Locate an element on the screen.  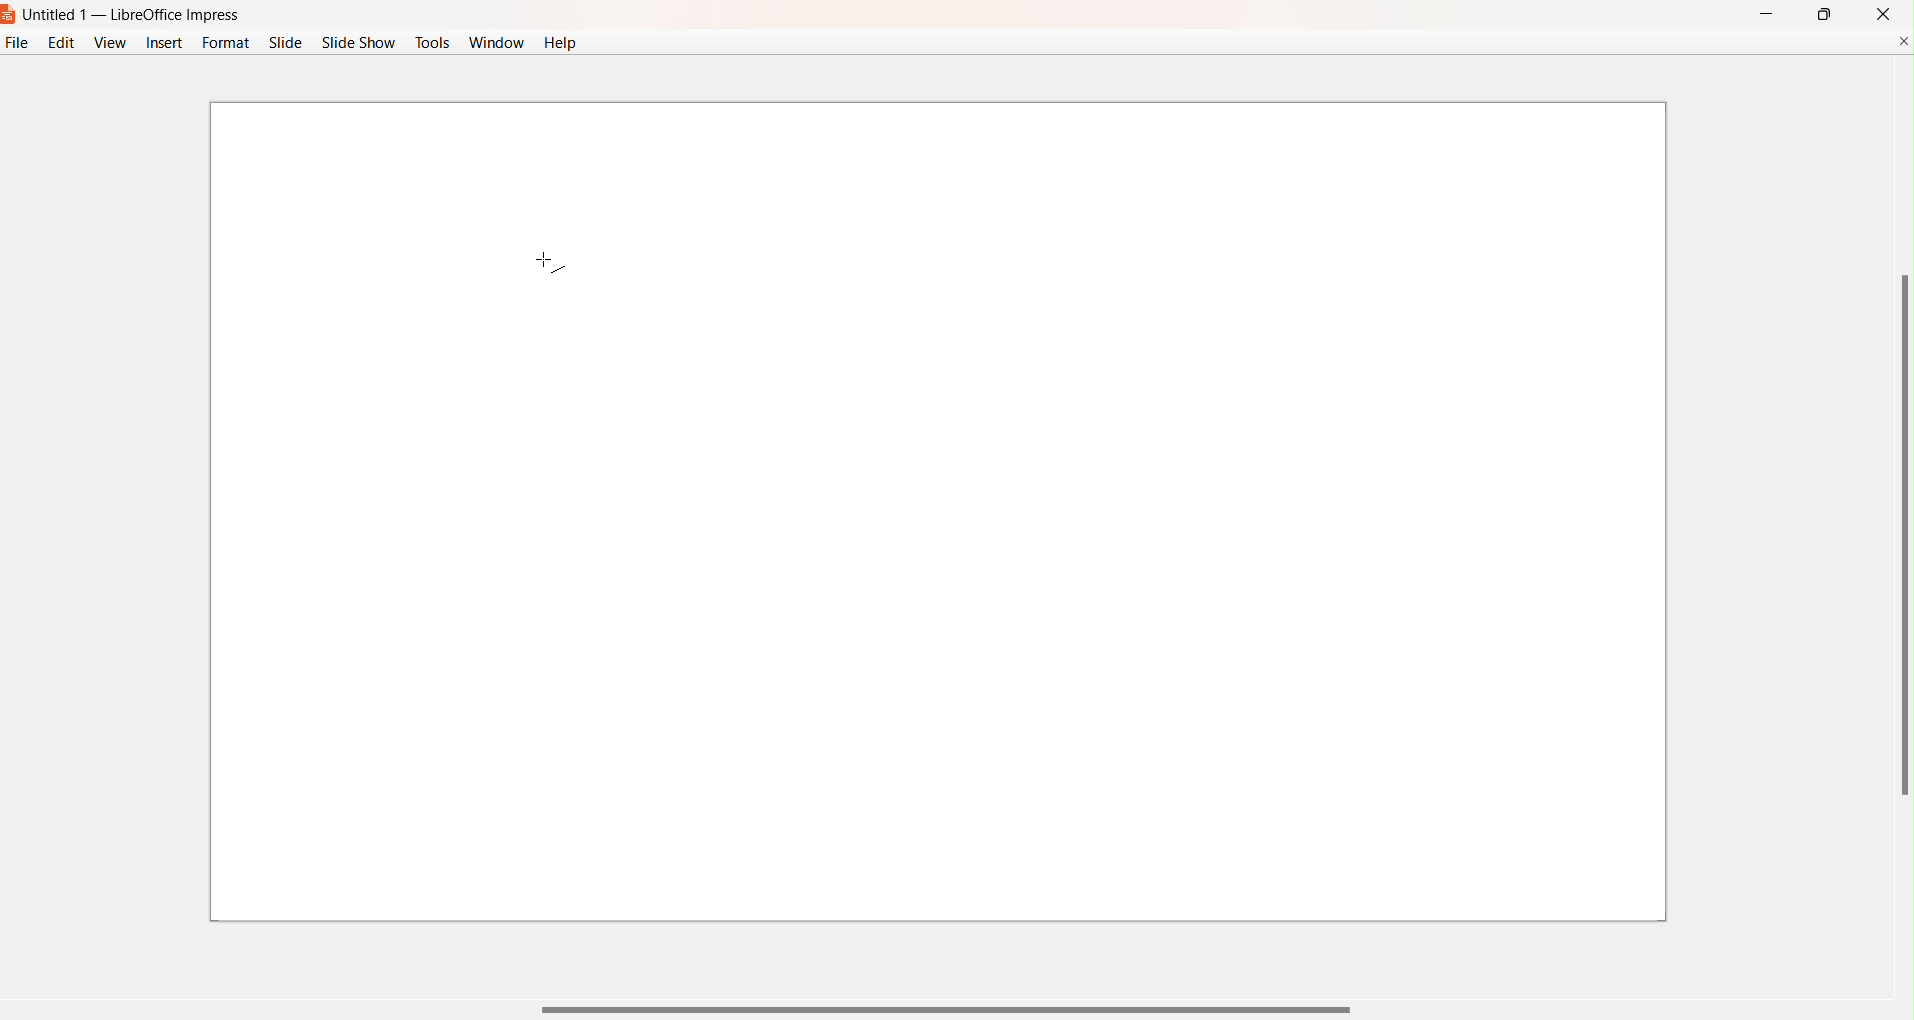
File is located at coordinates (15, 47).